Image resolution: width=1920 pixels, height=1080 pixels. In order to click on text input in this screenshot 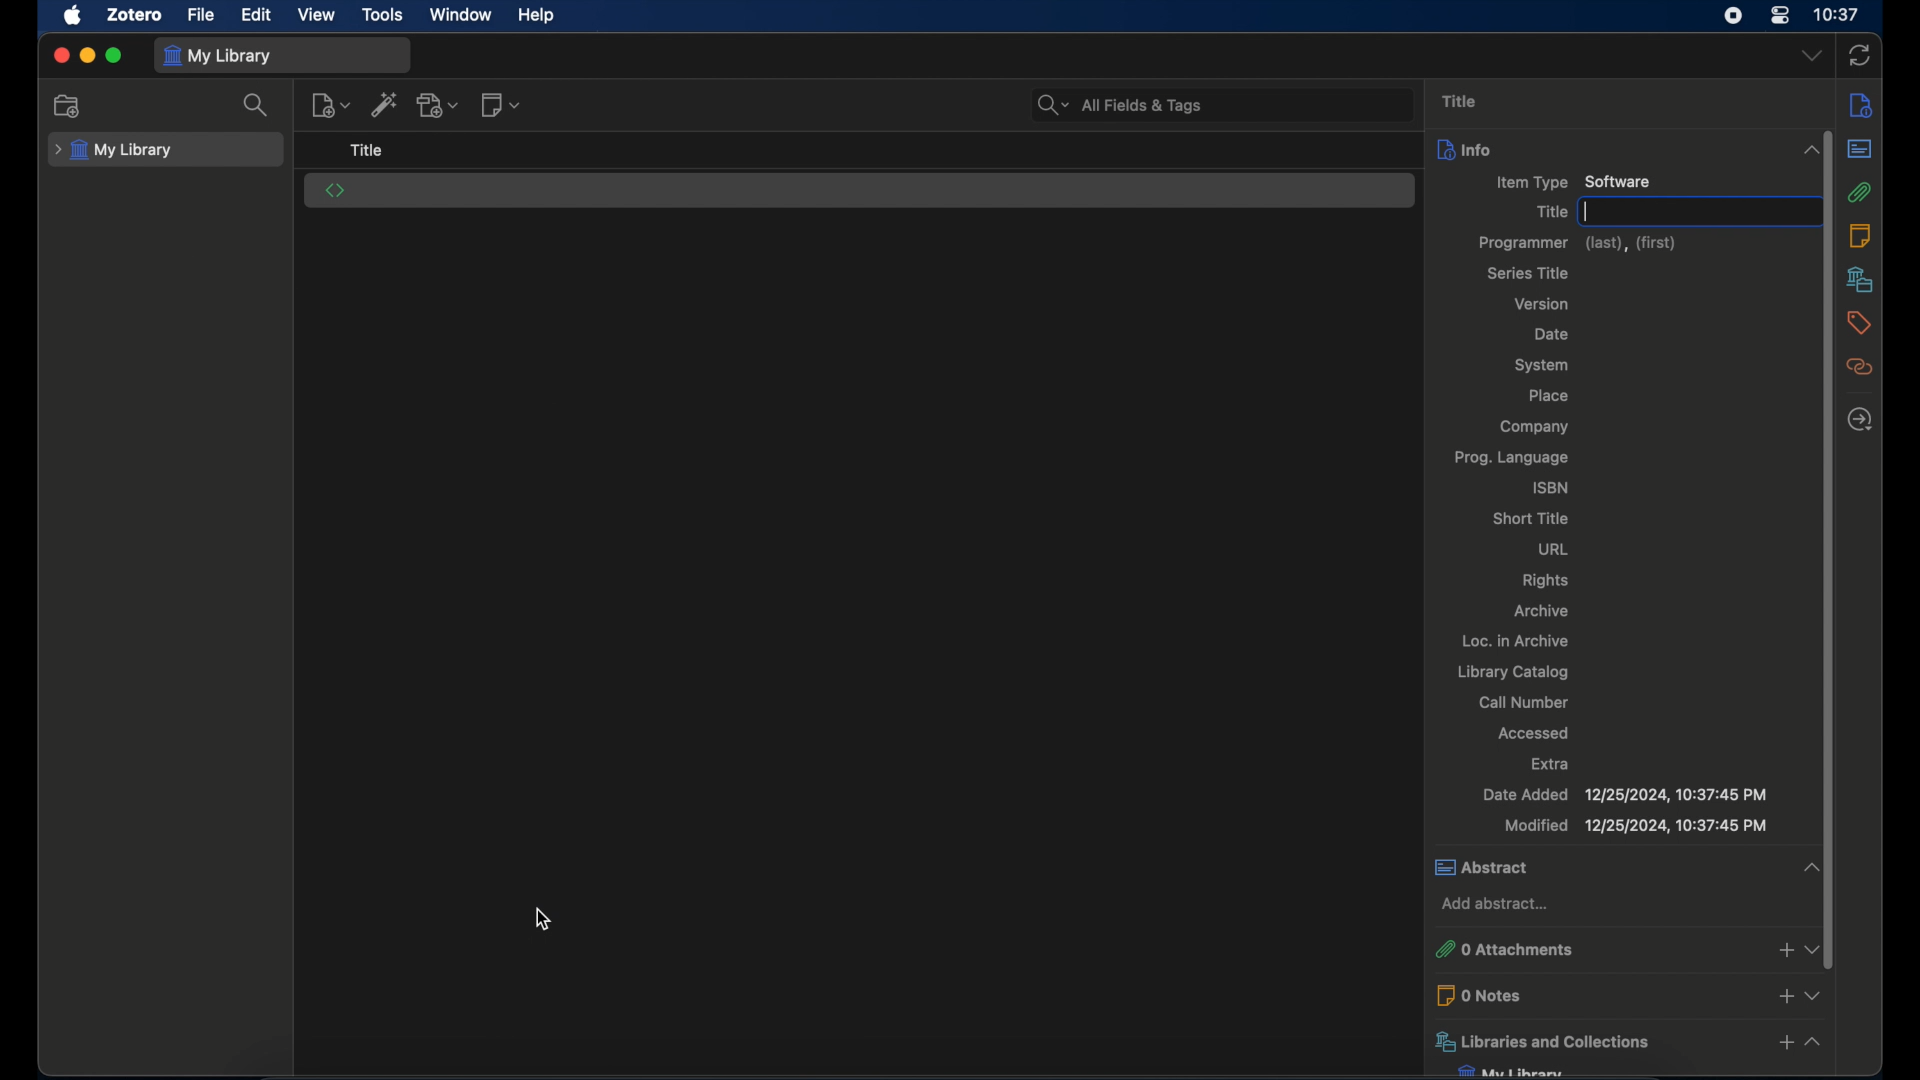, I will do `click(1694, 212)`.